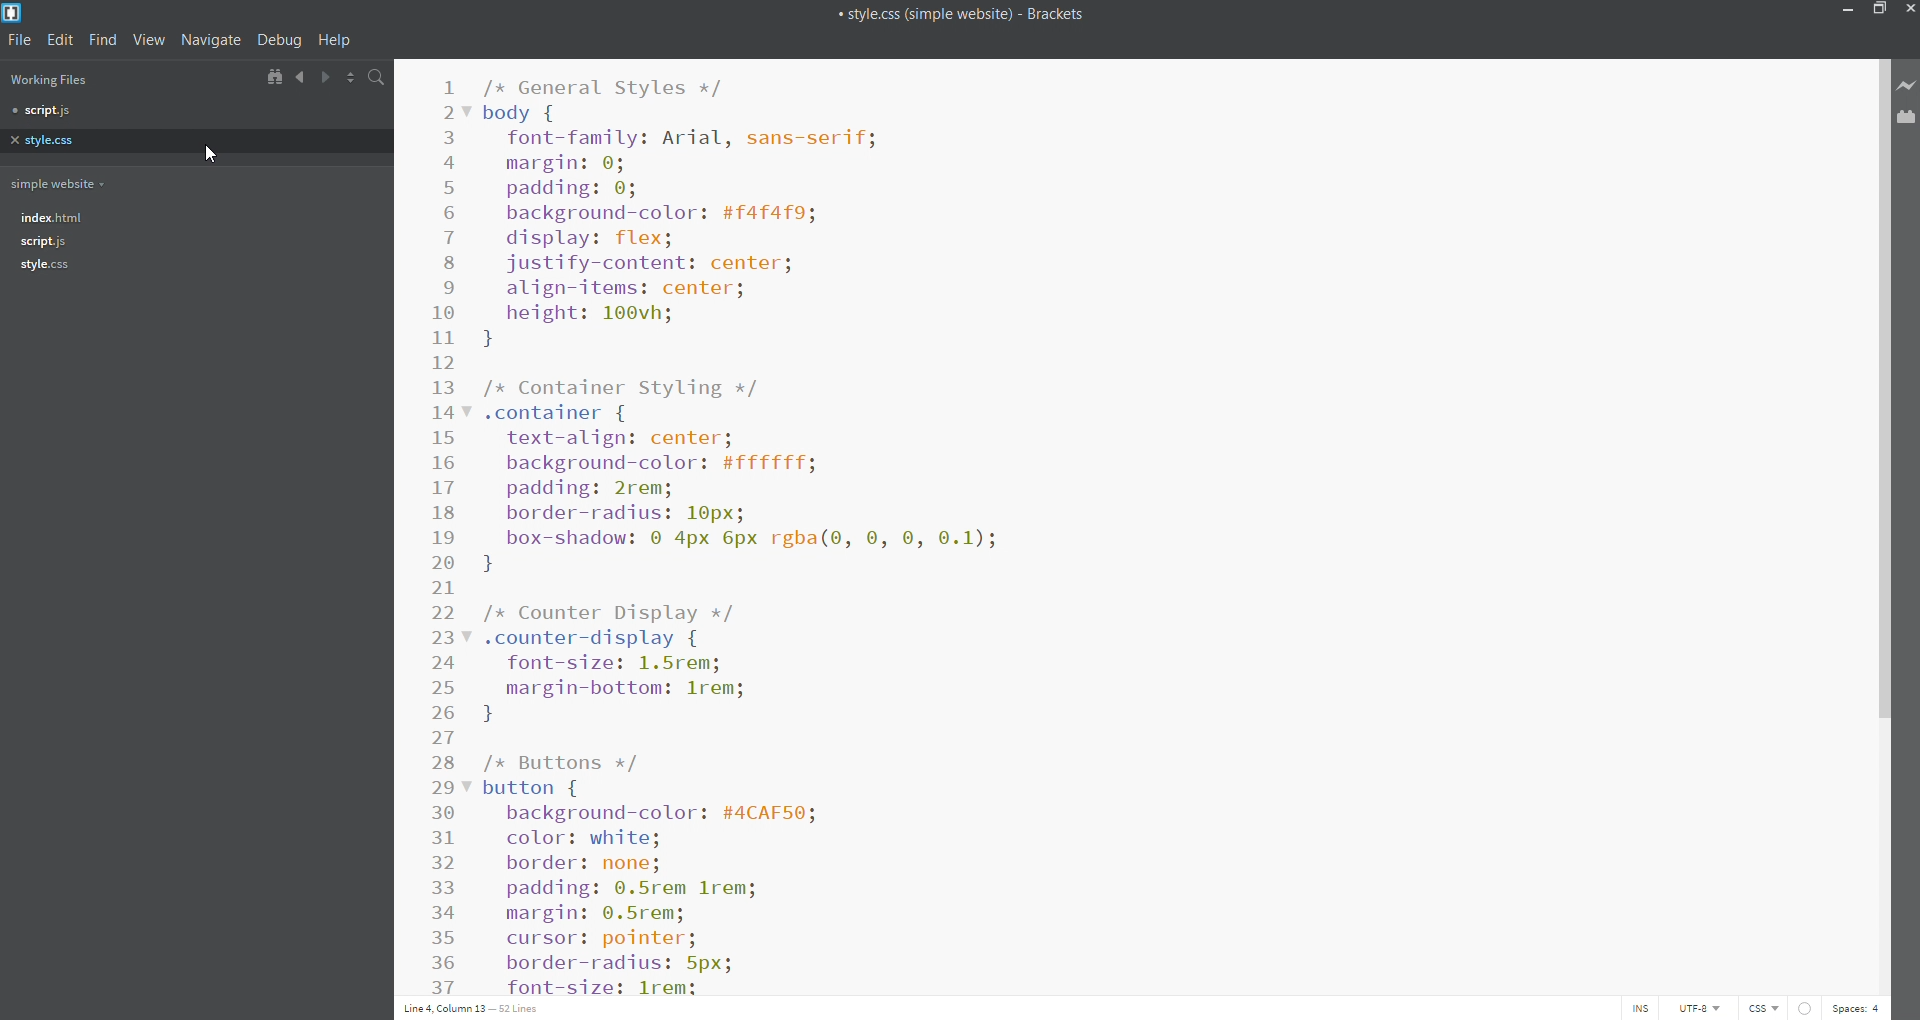  I want to click on spaces: 4, so click(1862, 1005).